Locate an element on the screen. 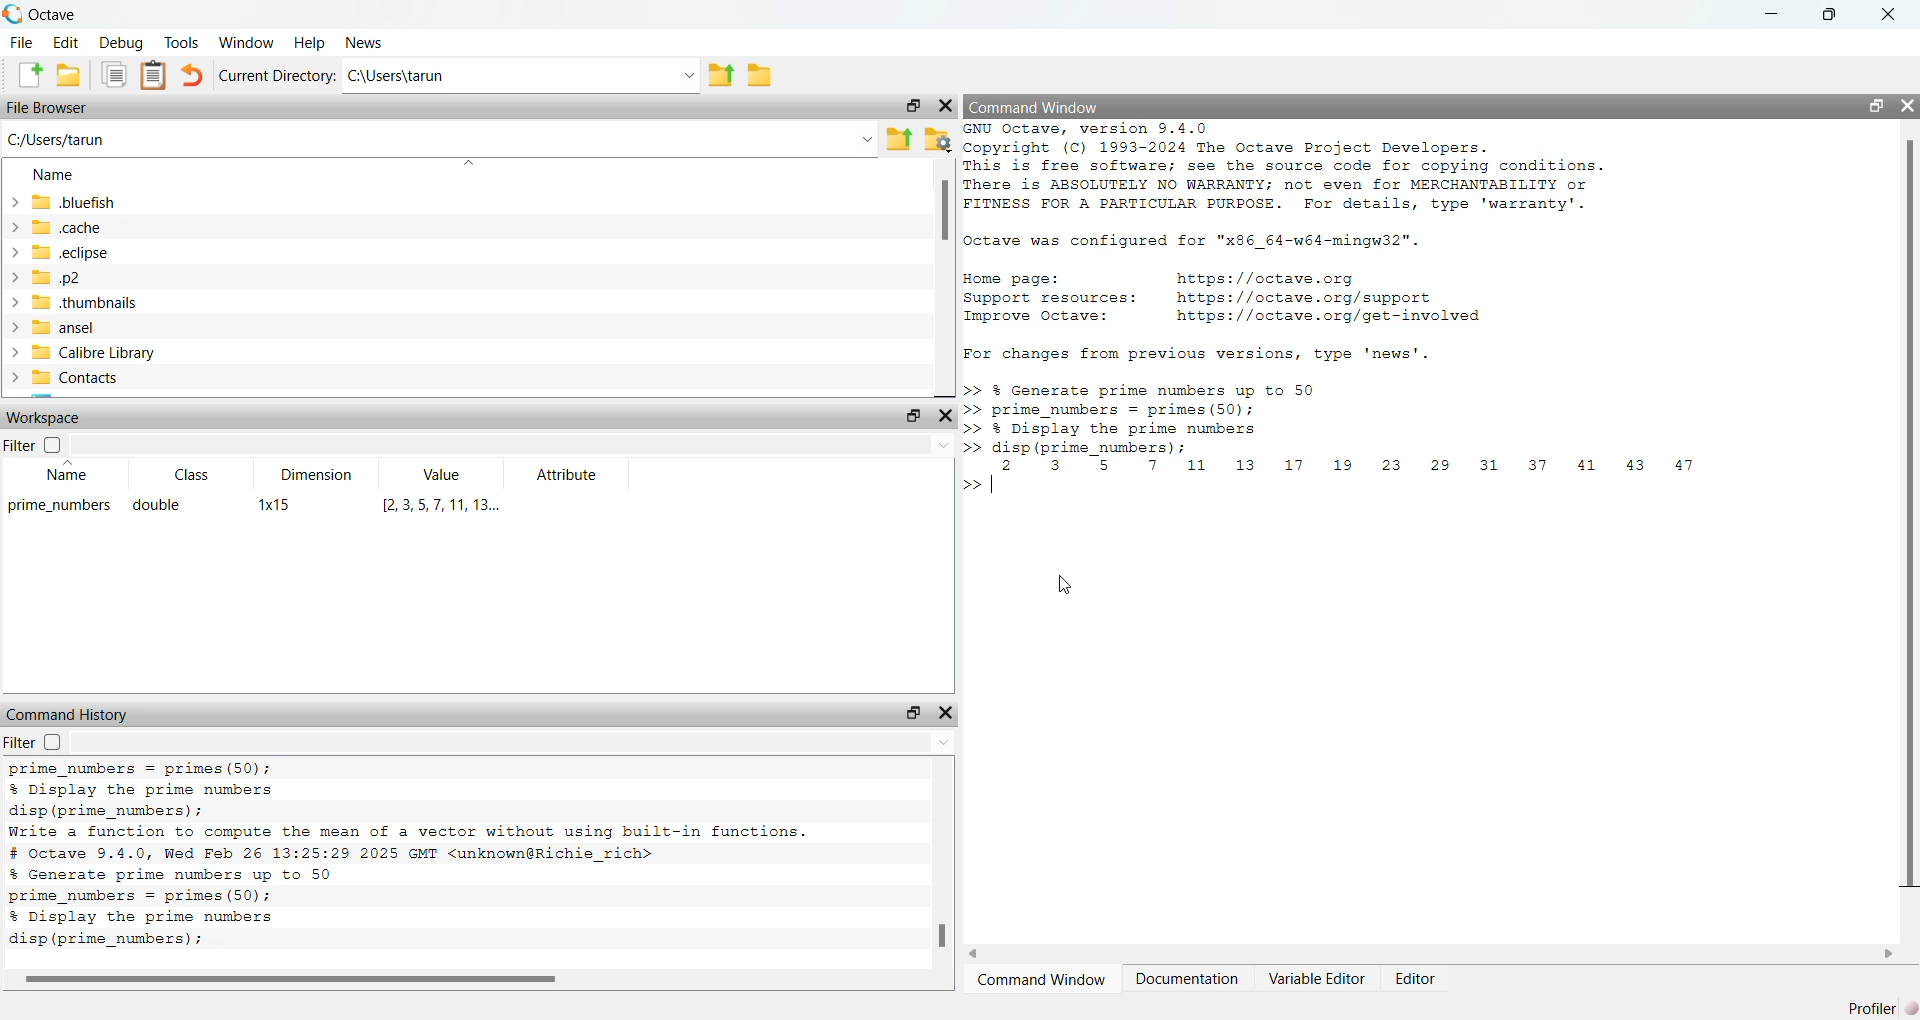  filter is located at coordinates (34, 443).